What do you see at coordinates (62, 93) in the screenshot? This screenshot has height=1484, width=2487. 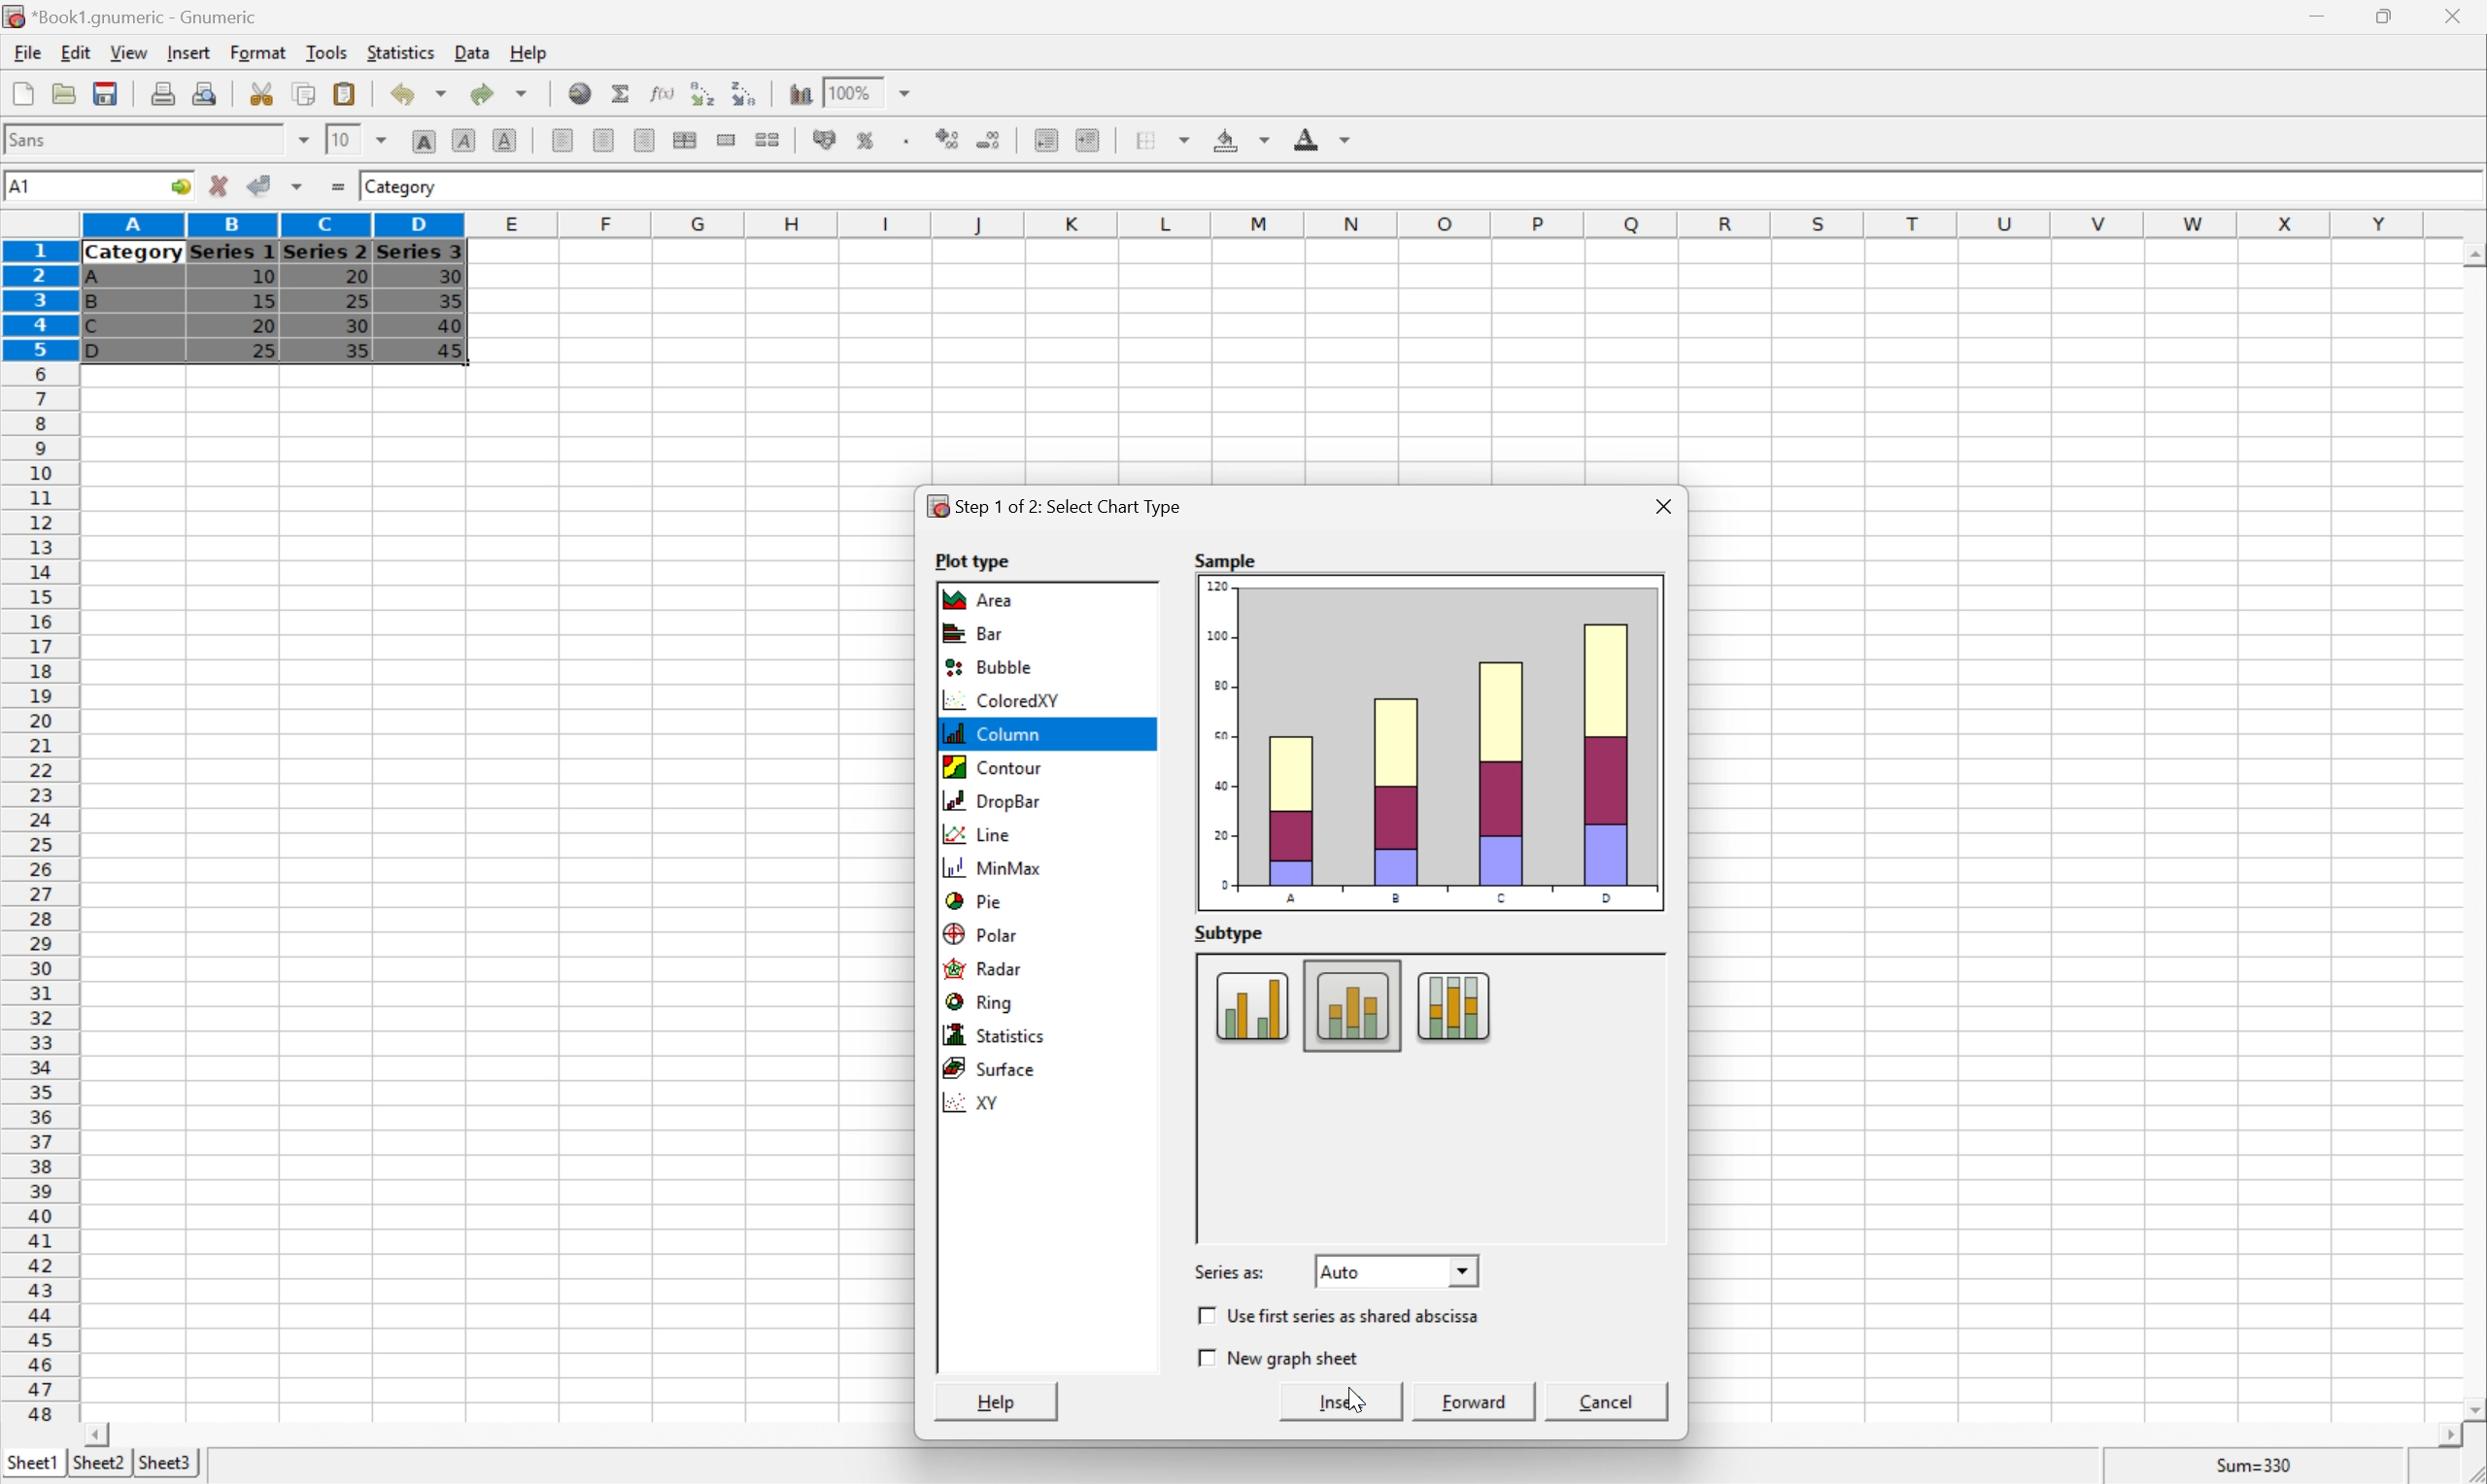 I see `Open a file` at bounding box center [62, 93].